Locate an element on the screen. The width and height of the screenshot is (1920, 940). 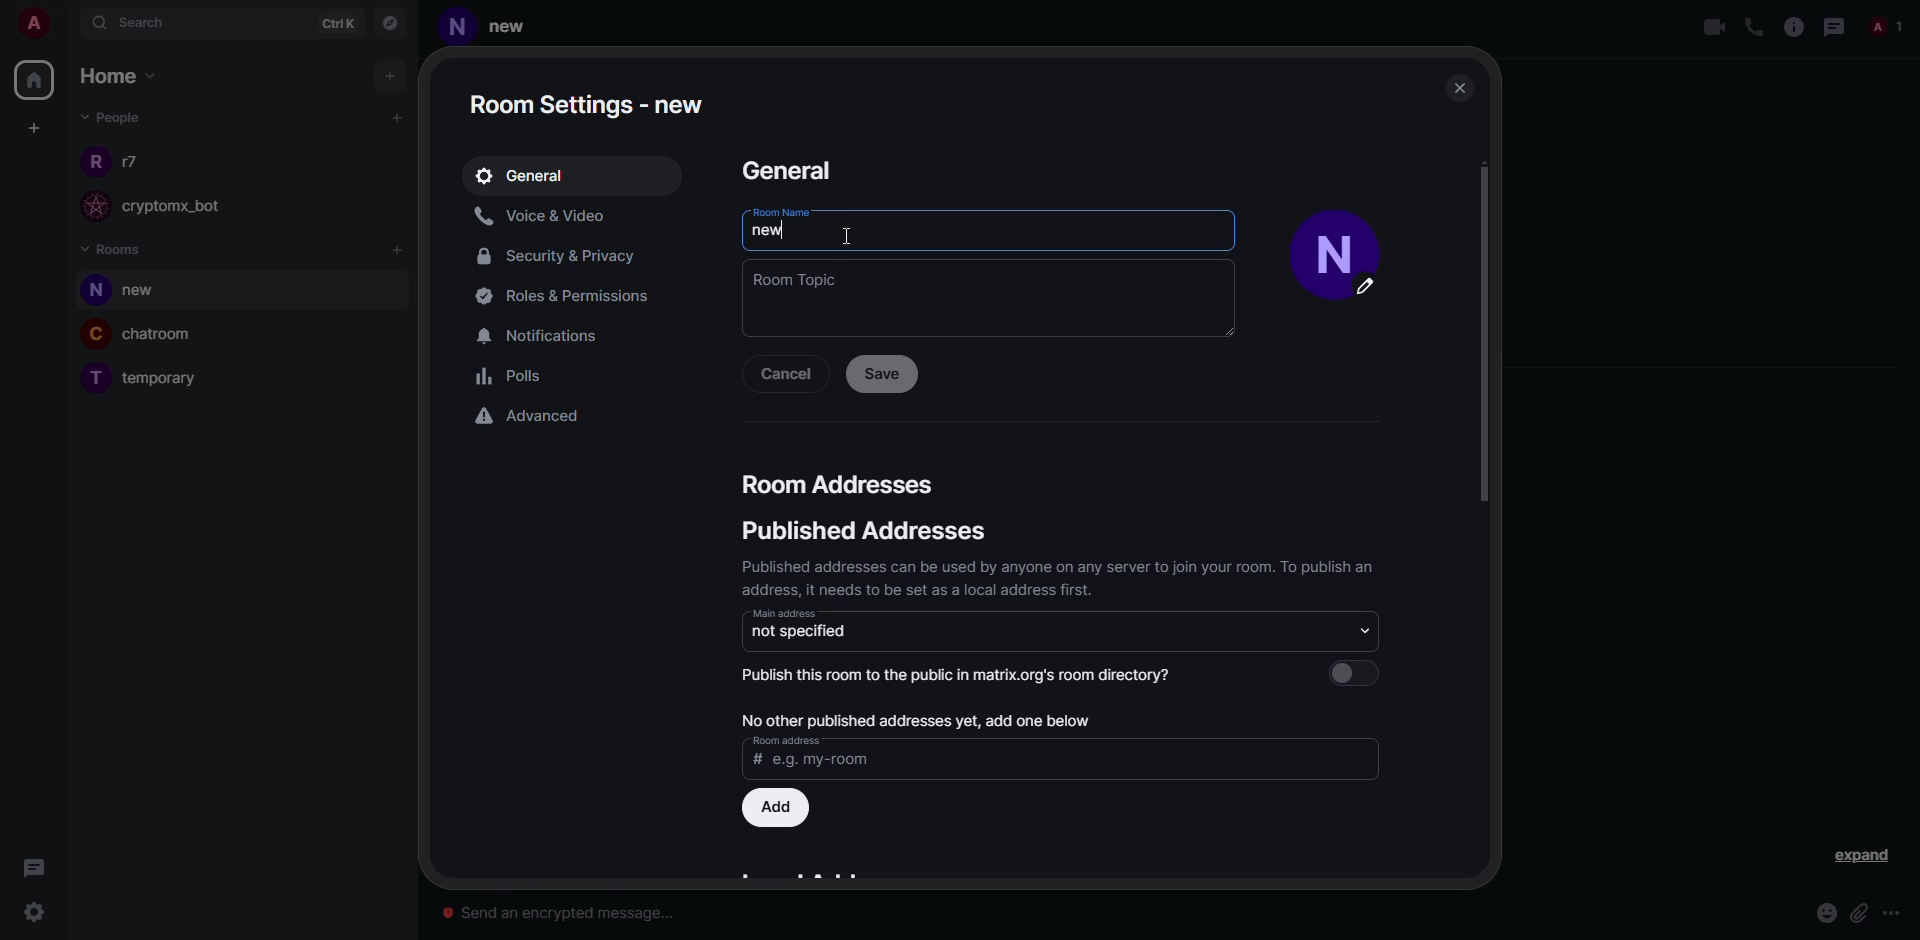
profile image is located at coordinates (91, 206).